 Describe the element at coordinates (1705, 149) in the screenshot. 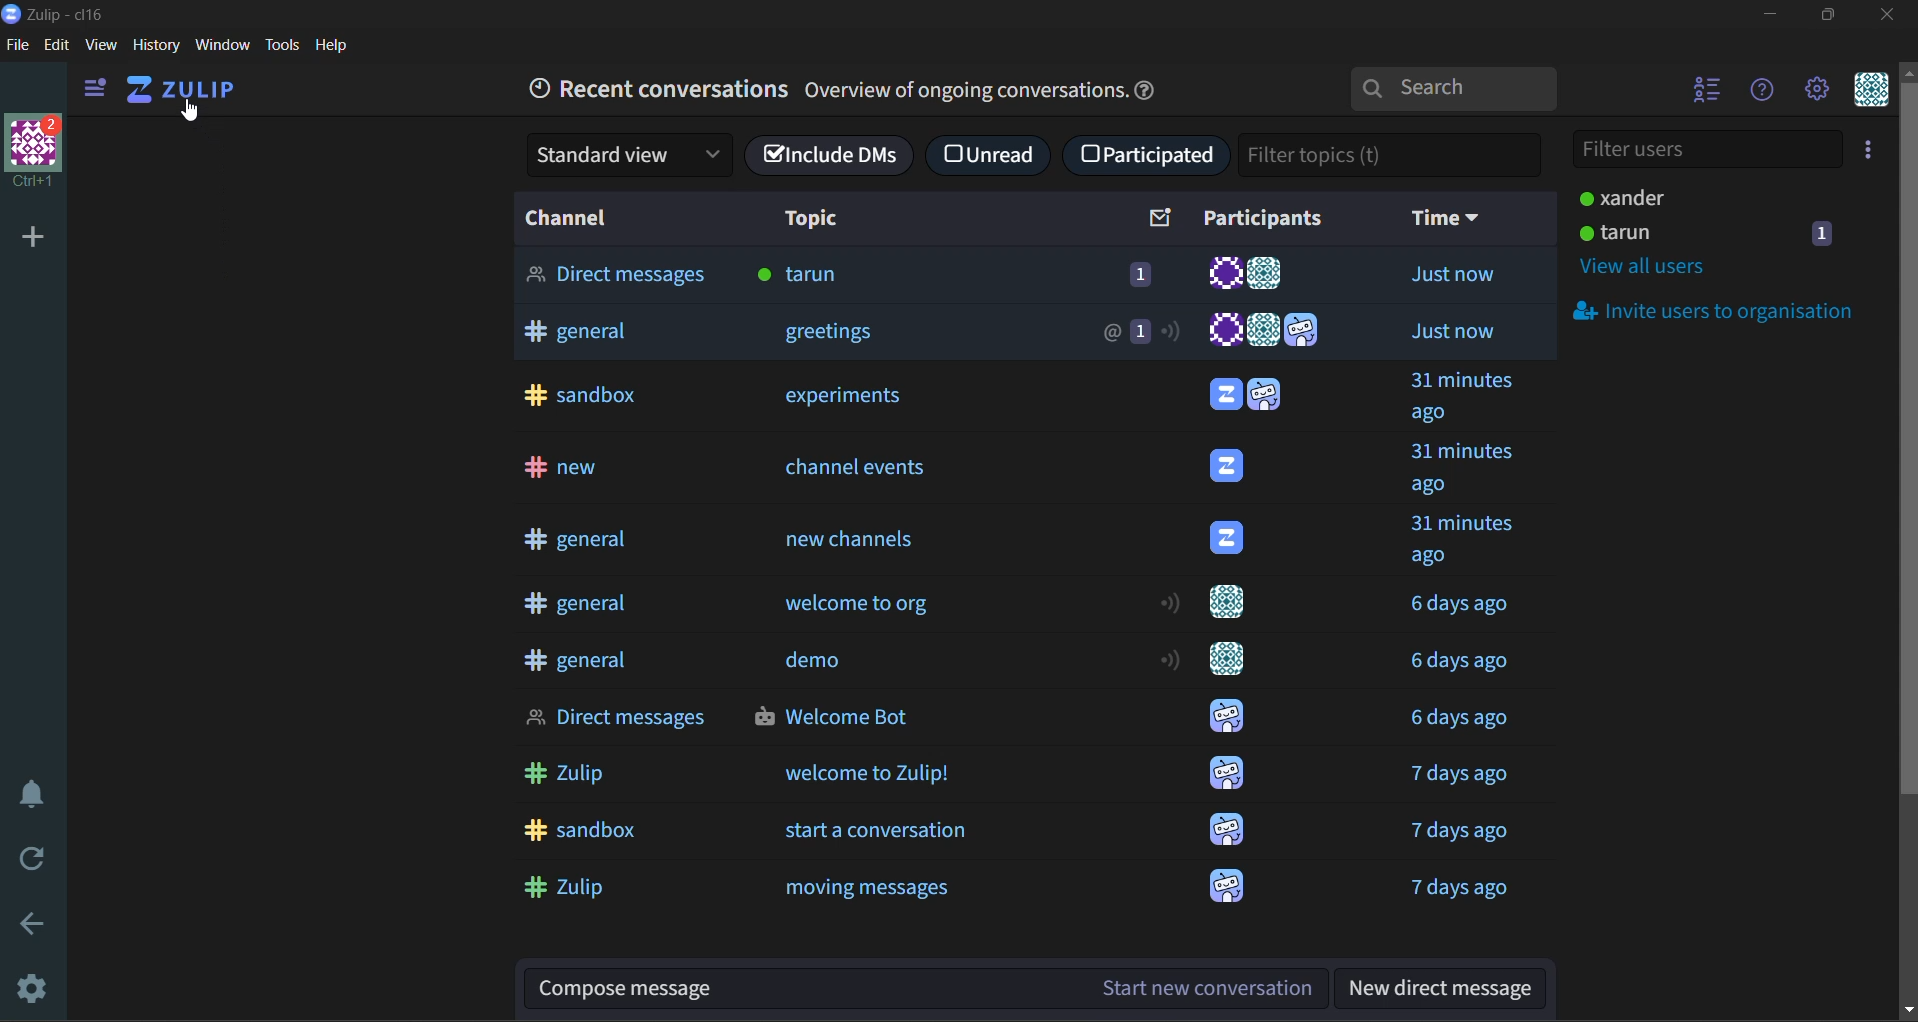

I see `filter users` at that location.